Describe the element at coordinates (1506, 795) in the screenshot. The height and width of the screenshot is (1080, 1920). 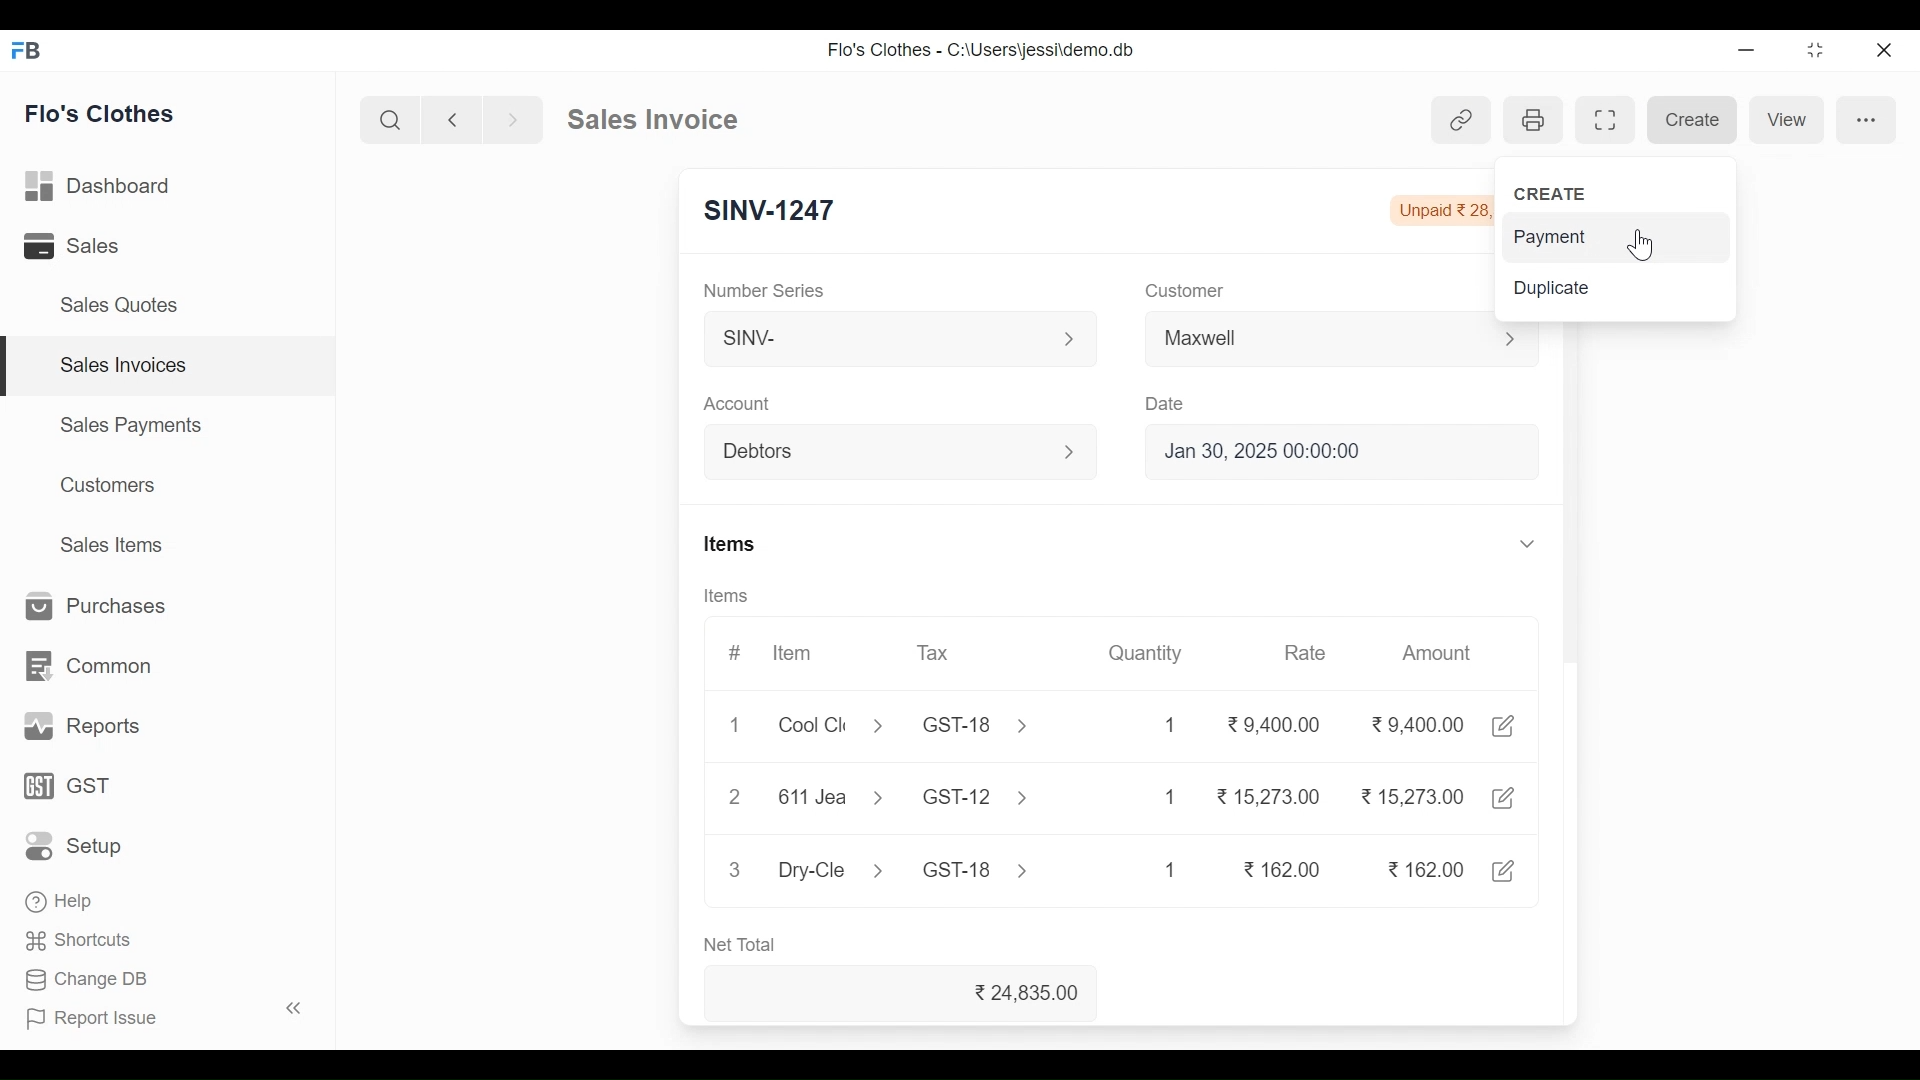
I see `Edit` at that location.